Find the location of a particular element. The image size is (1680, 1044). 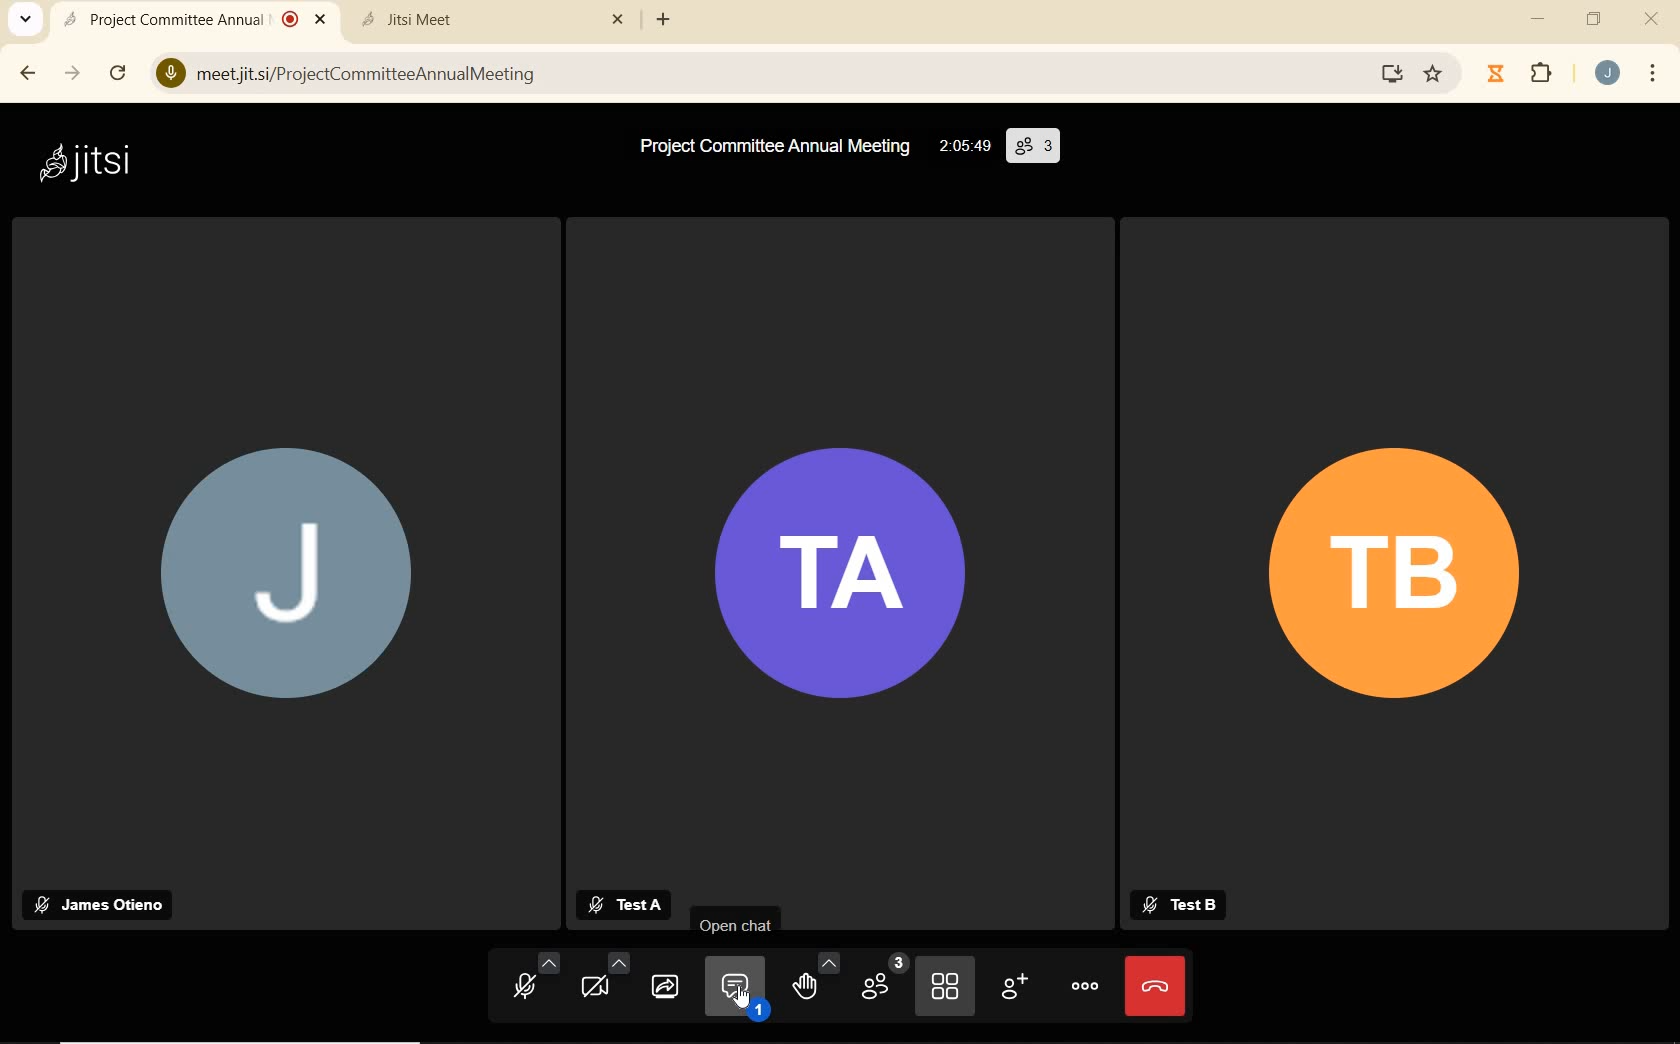

Microphone is located at coordinates (167, 75).